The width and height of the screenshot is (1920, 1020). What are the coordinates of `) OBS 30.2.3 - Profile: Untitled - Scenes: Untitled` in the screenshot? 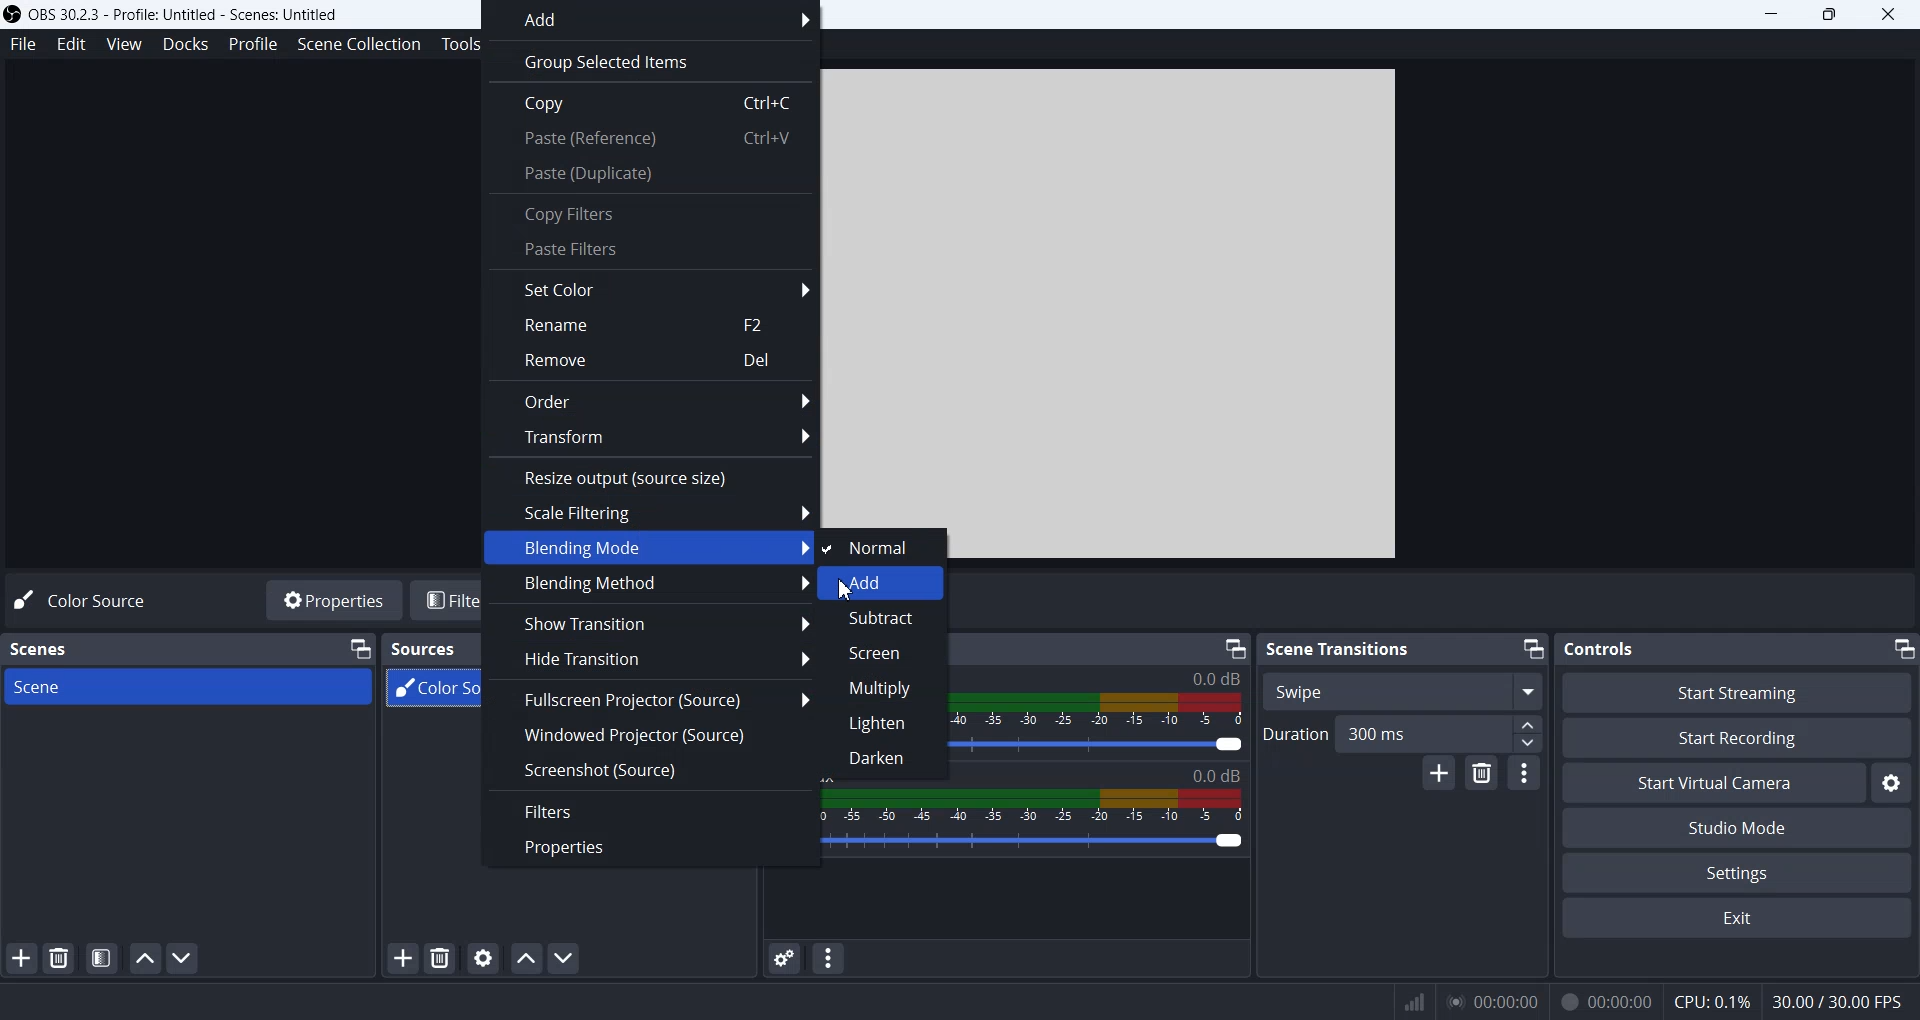 It's located at (180, 13).